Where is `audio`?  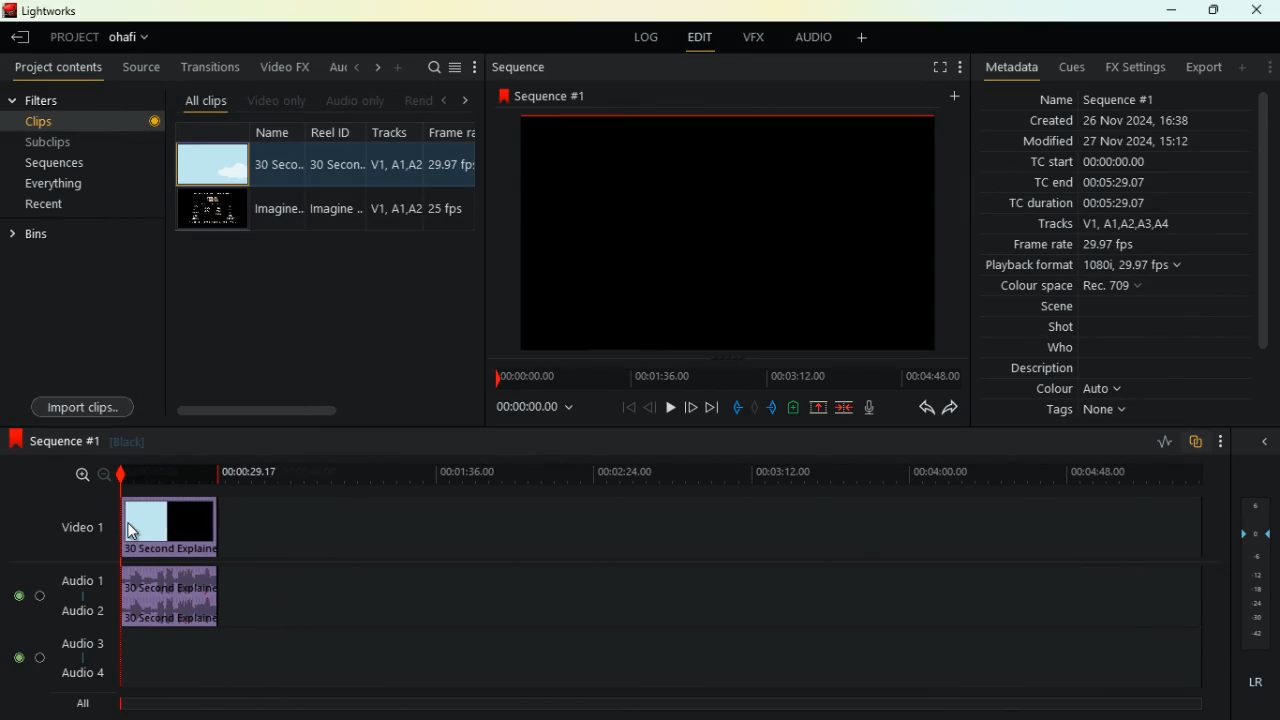 audio is located at coordinates (83, 578).